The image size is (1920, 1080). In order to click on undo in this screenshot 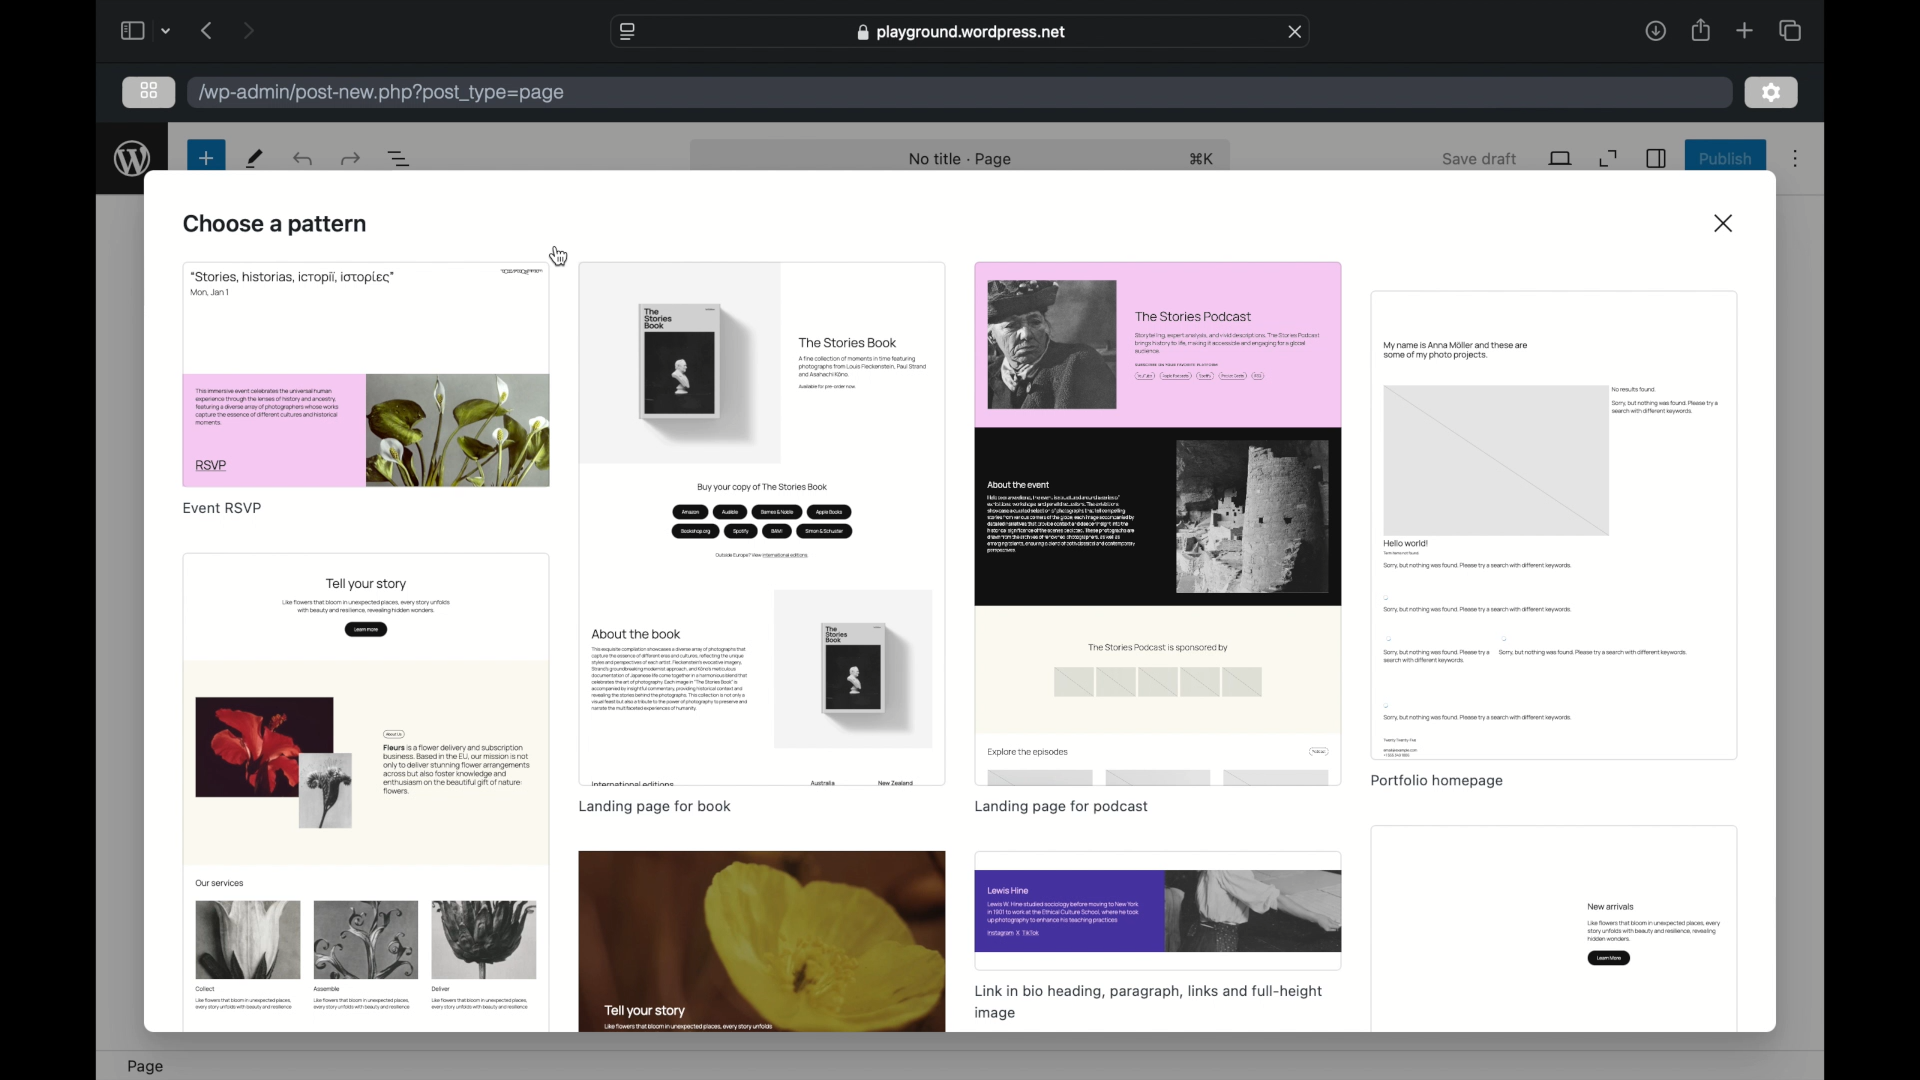, I will do `click(350, 158)`.